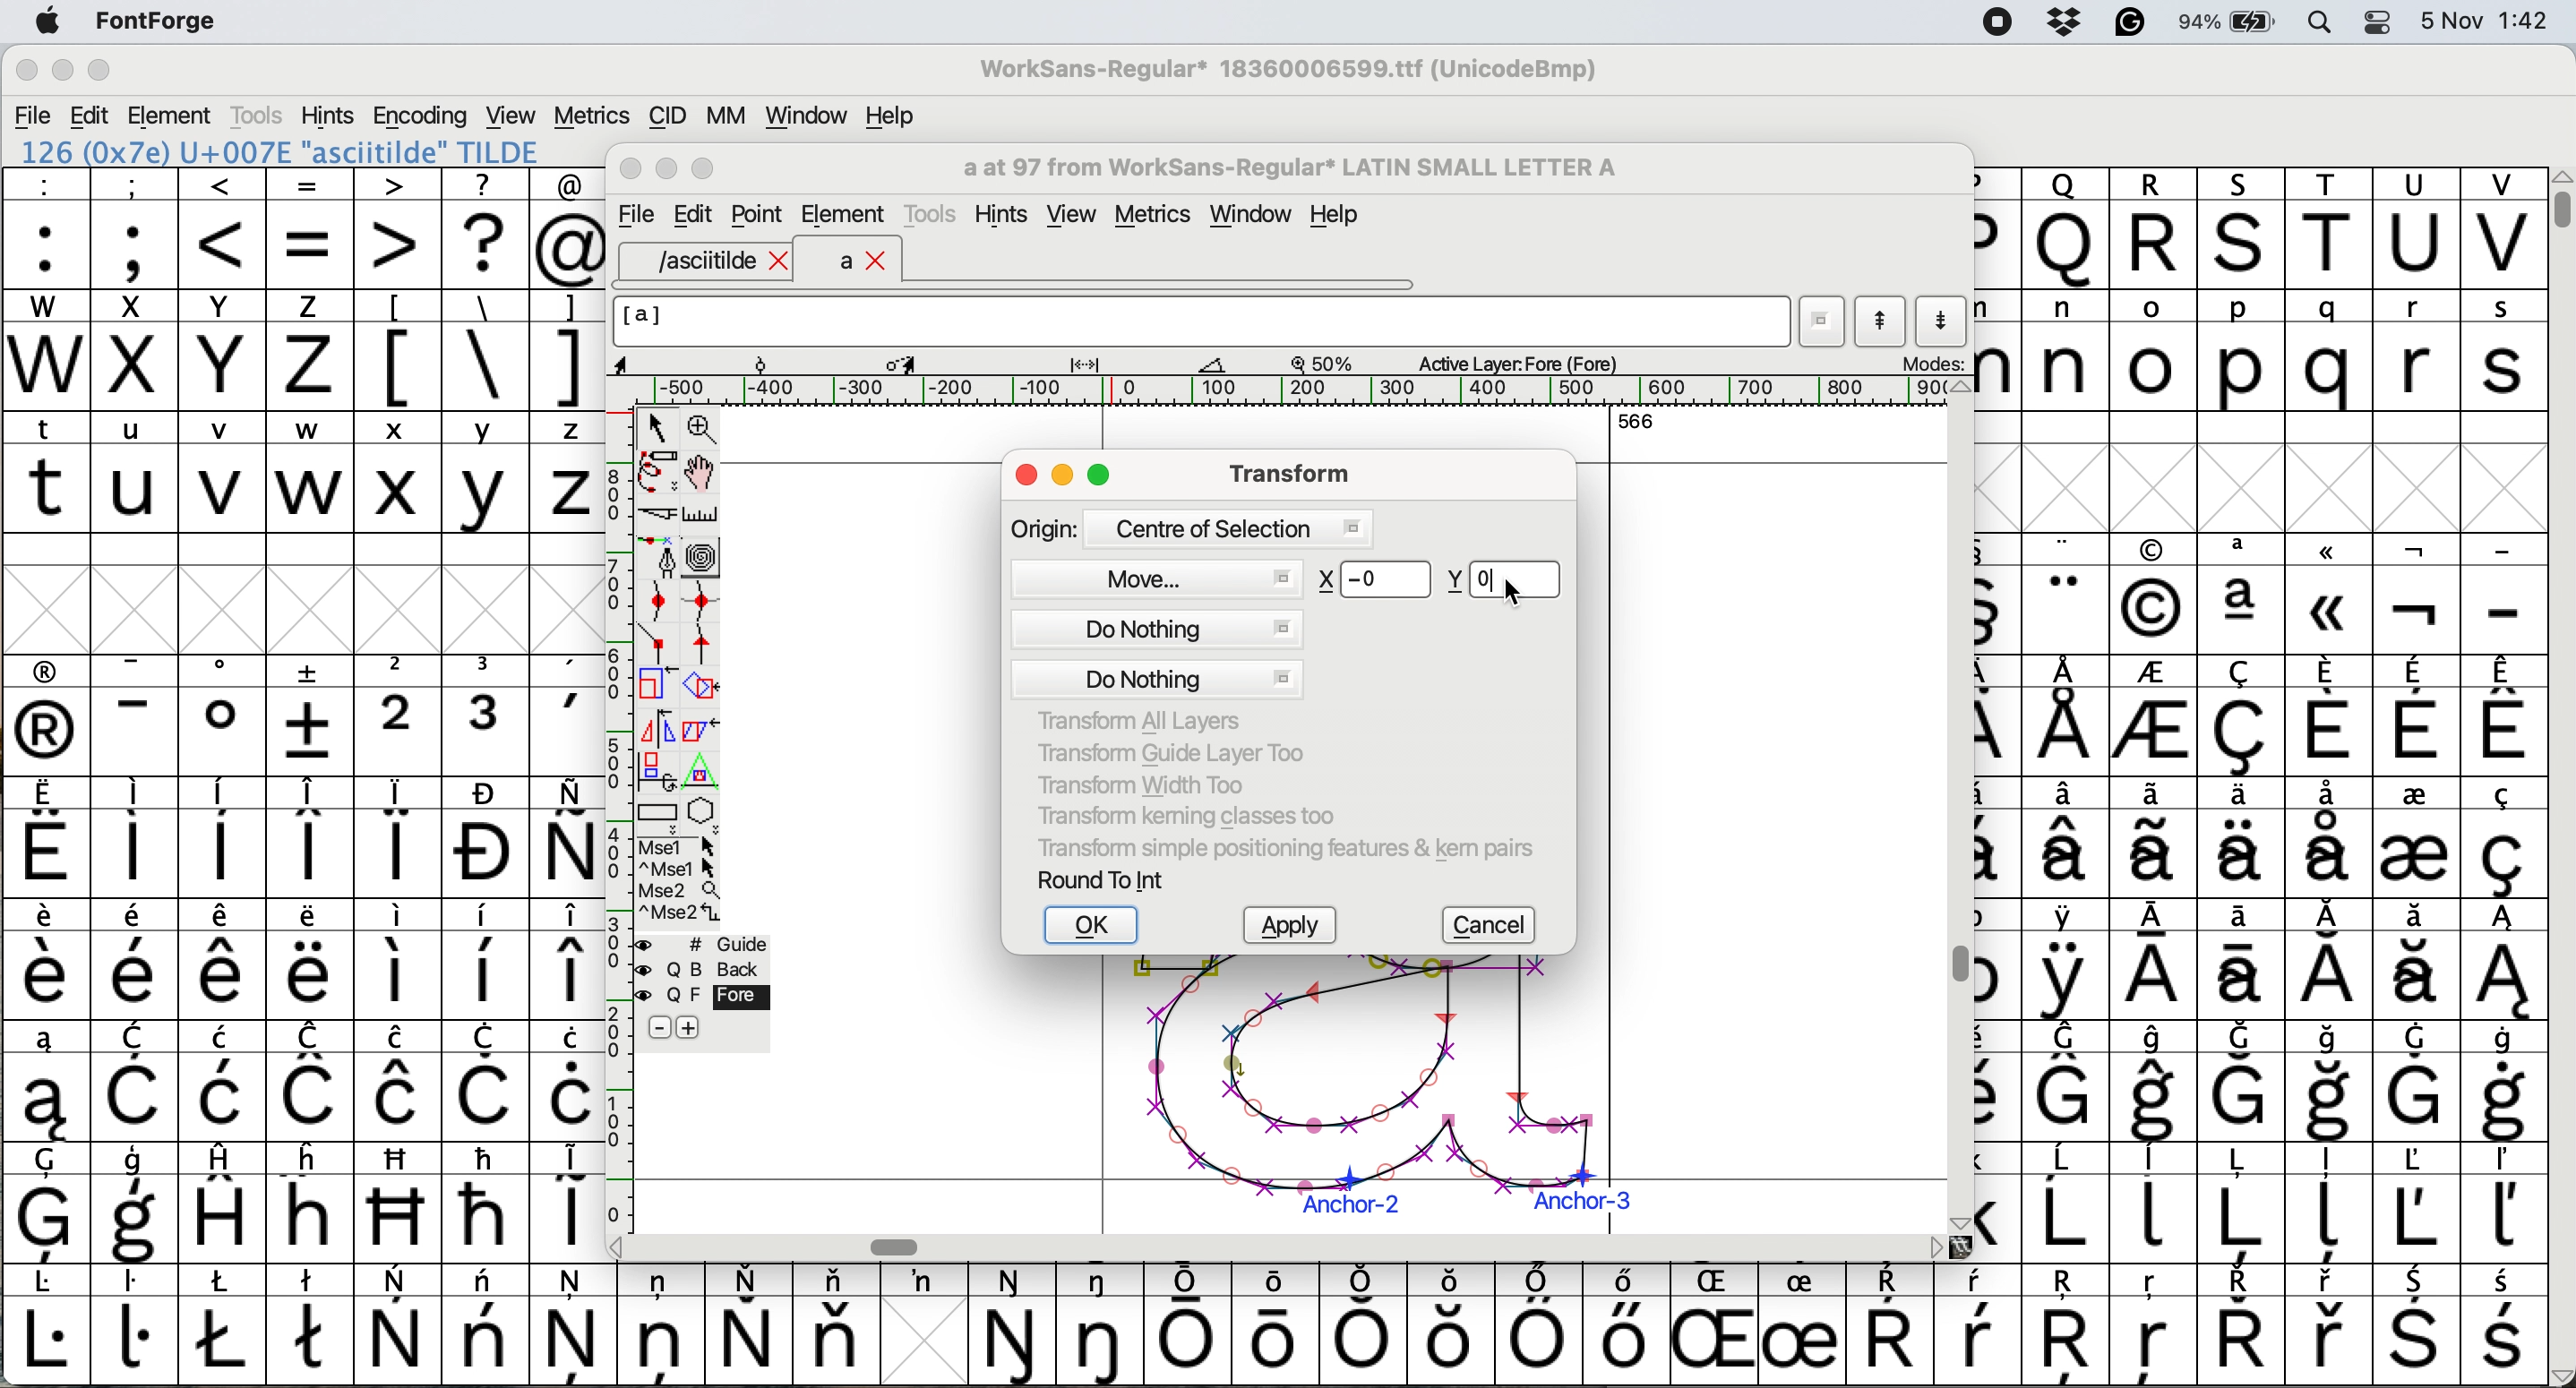 The height and width of the screenshot is (1388, 2576). I want to click on zoom scale, so click(1329, 363).